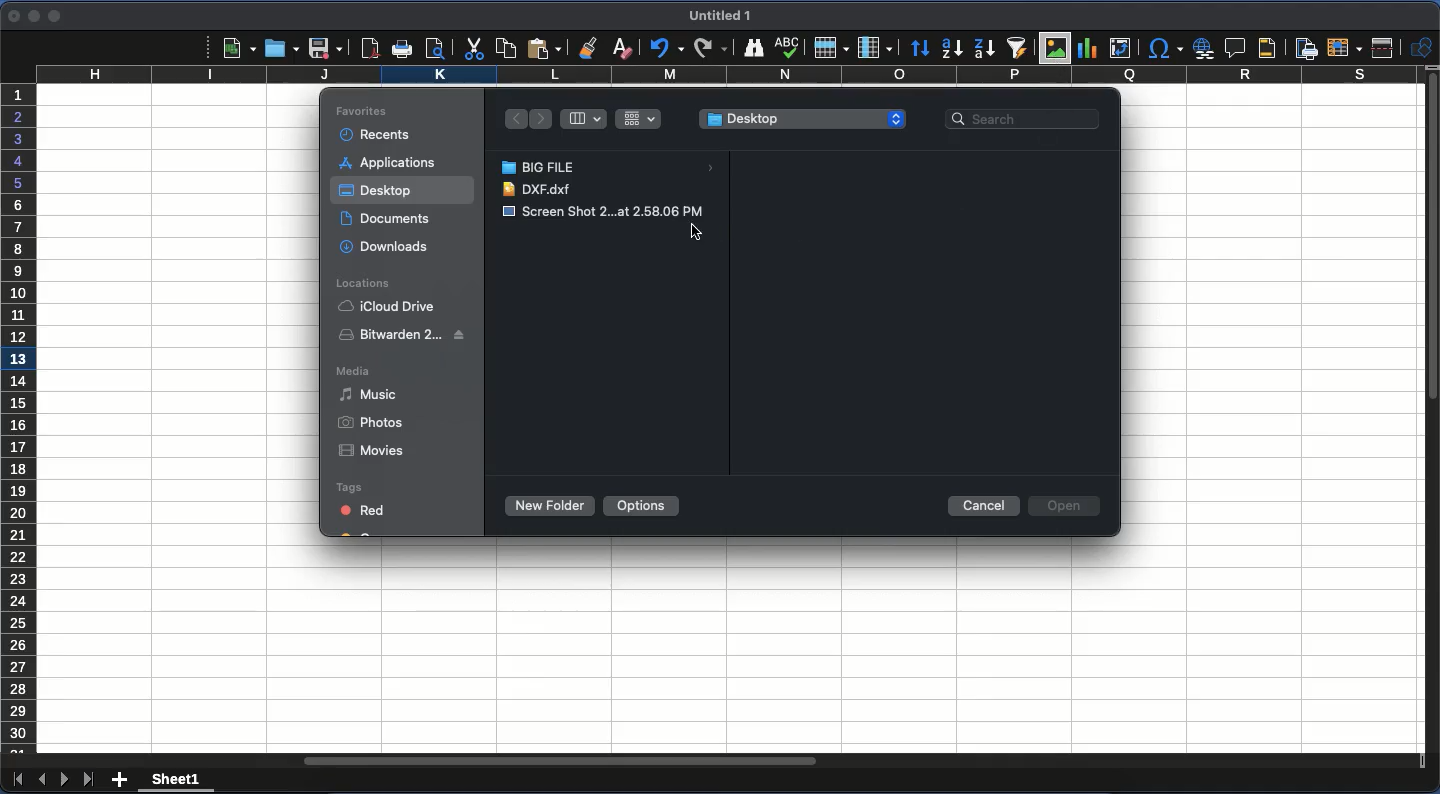 The width and height of the screenshot is (1440, 794). I want to click on forward, so click(541, 120).